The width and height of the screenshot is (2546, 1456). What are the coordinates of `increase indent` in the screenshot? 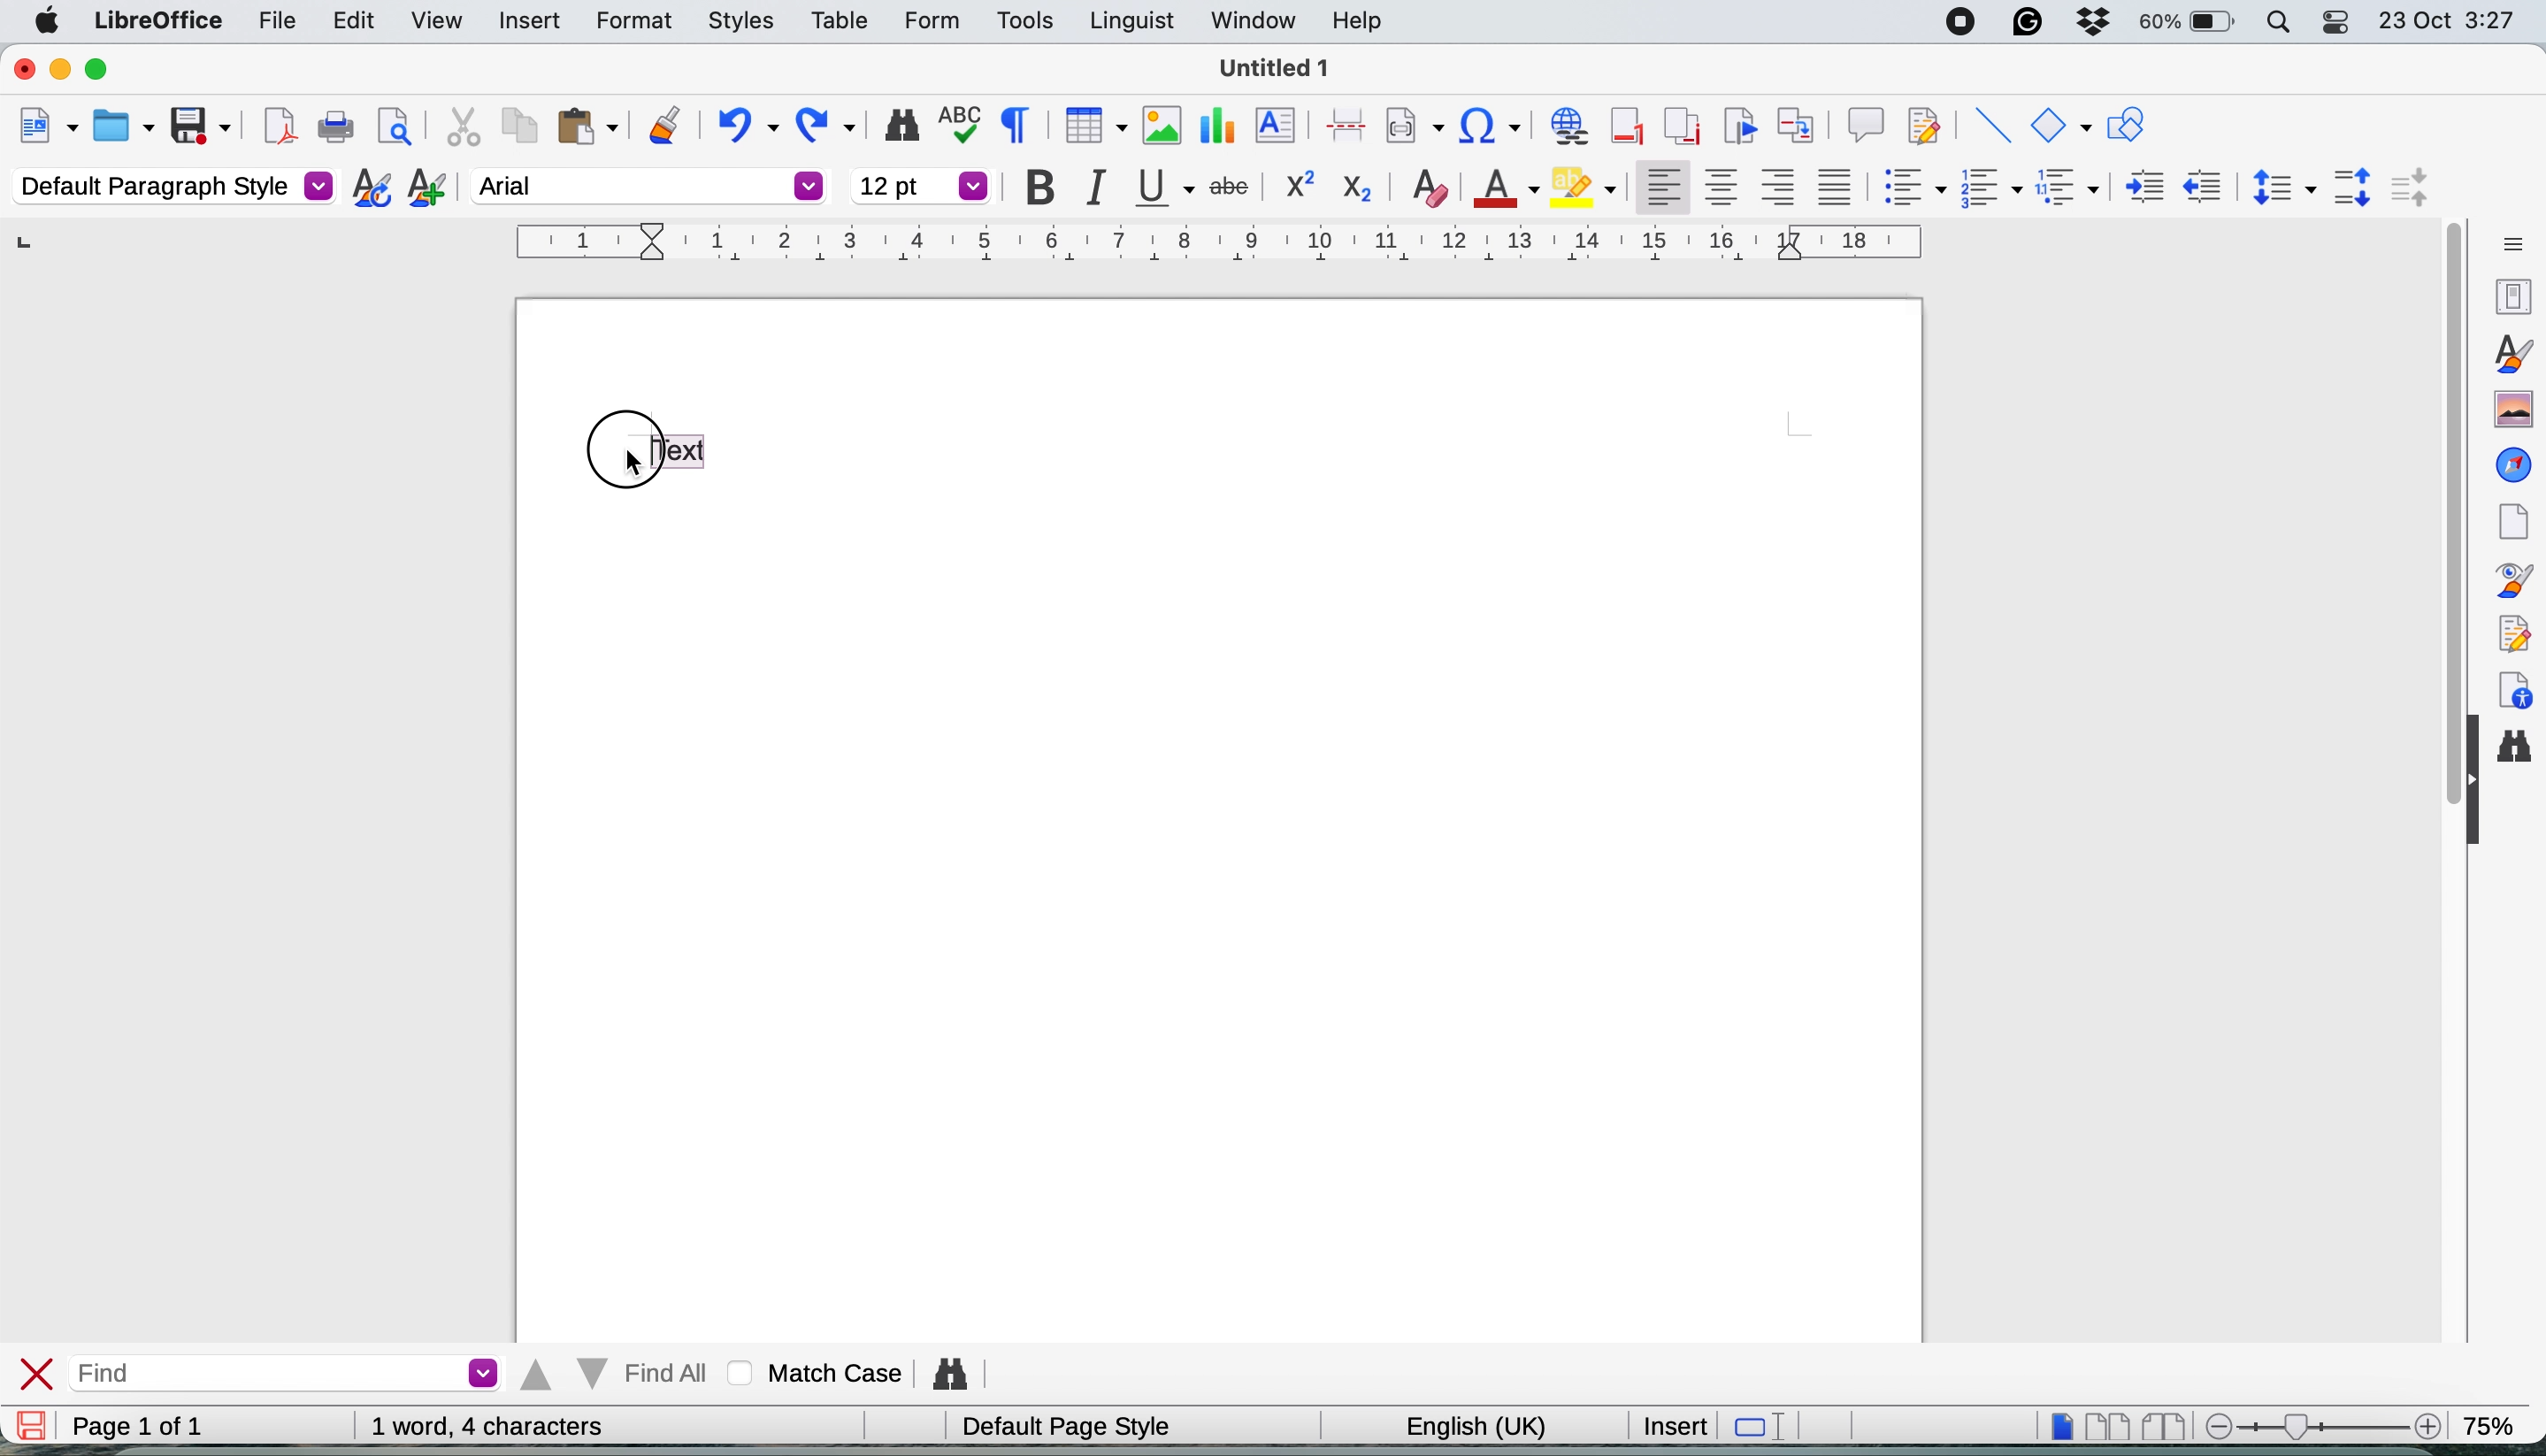 It's located at (2133, 187).